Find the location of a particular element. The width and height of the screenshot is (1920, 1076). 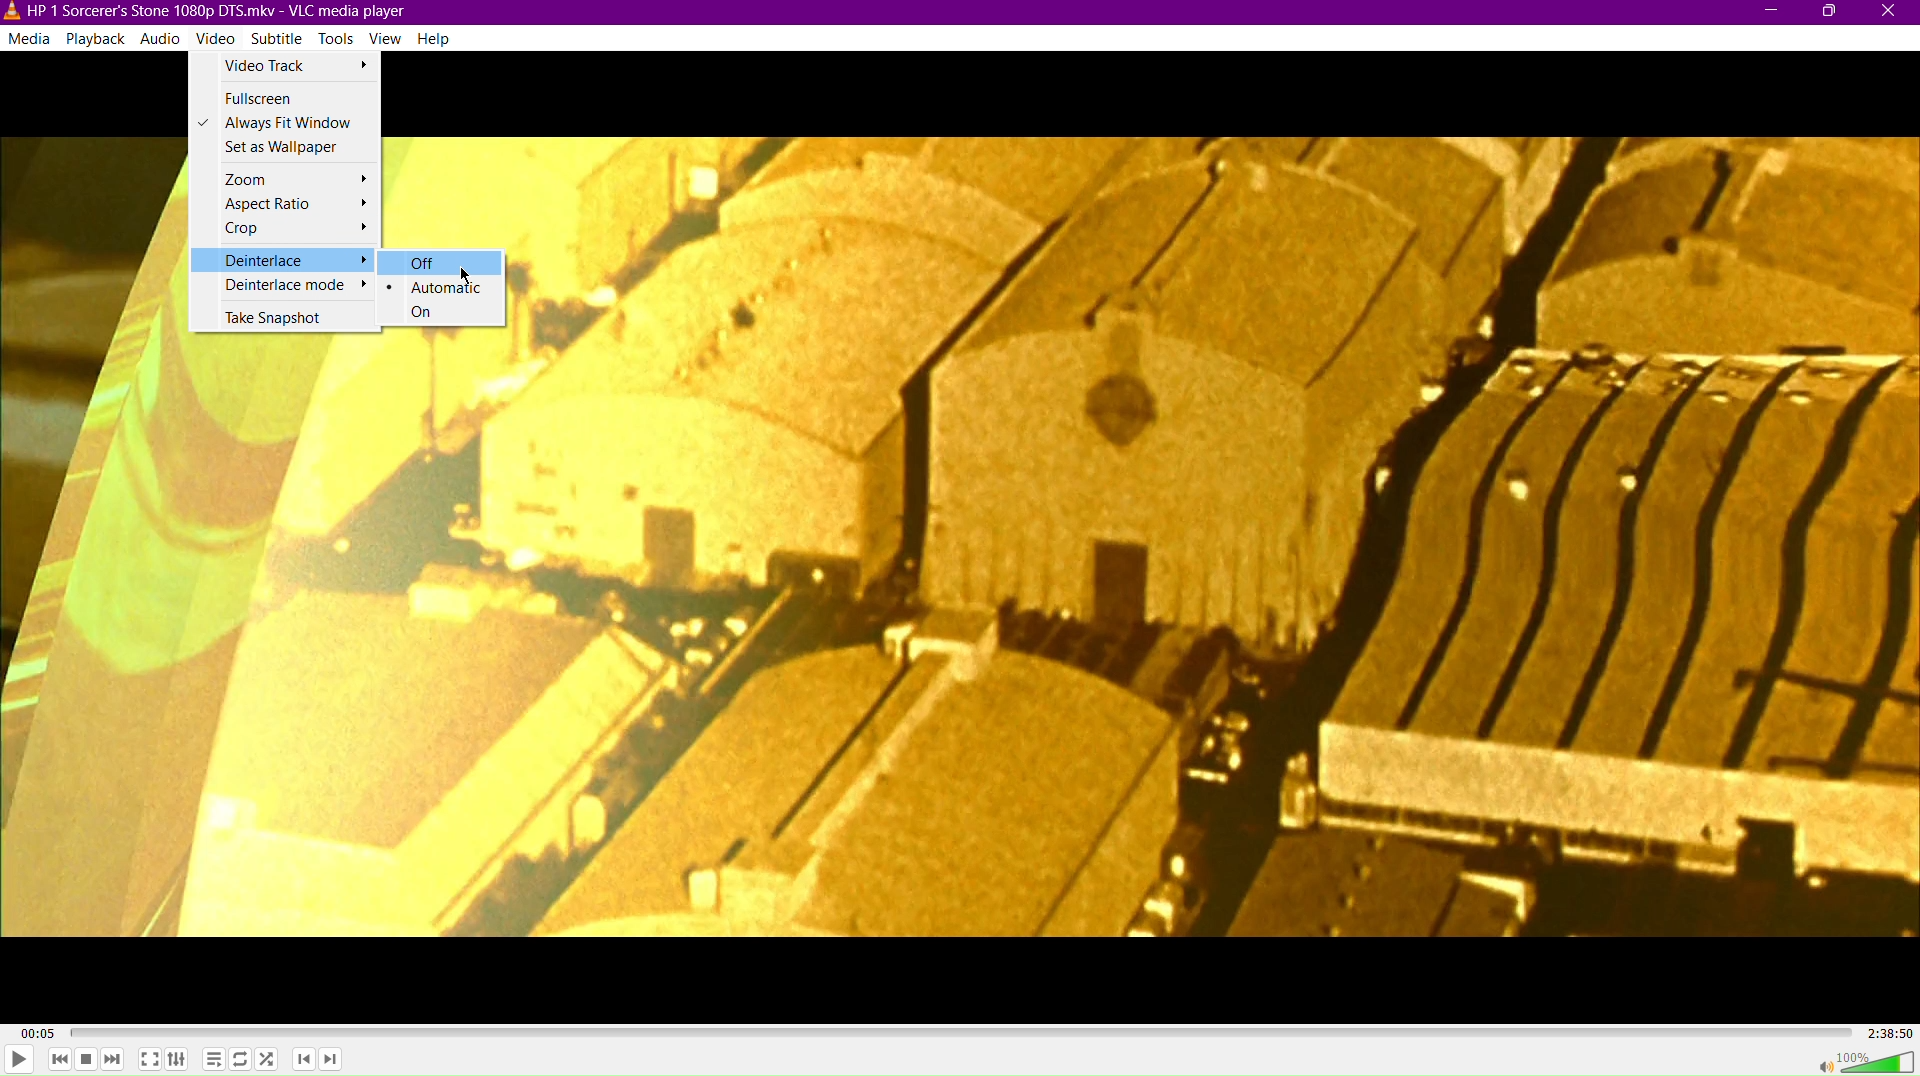

Minimize is located at coordinates (1775, 12).